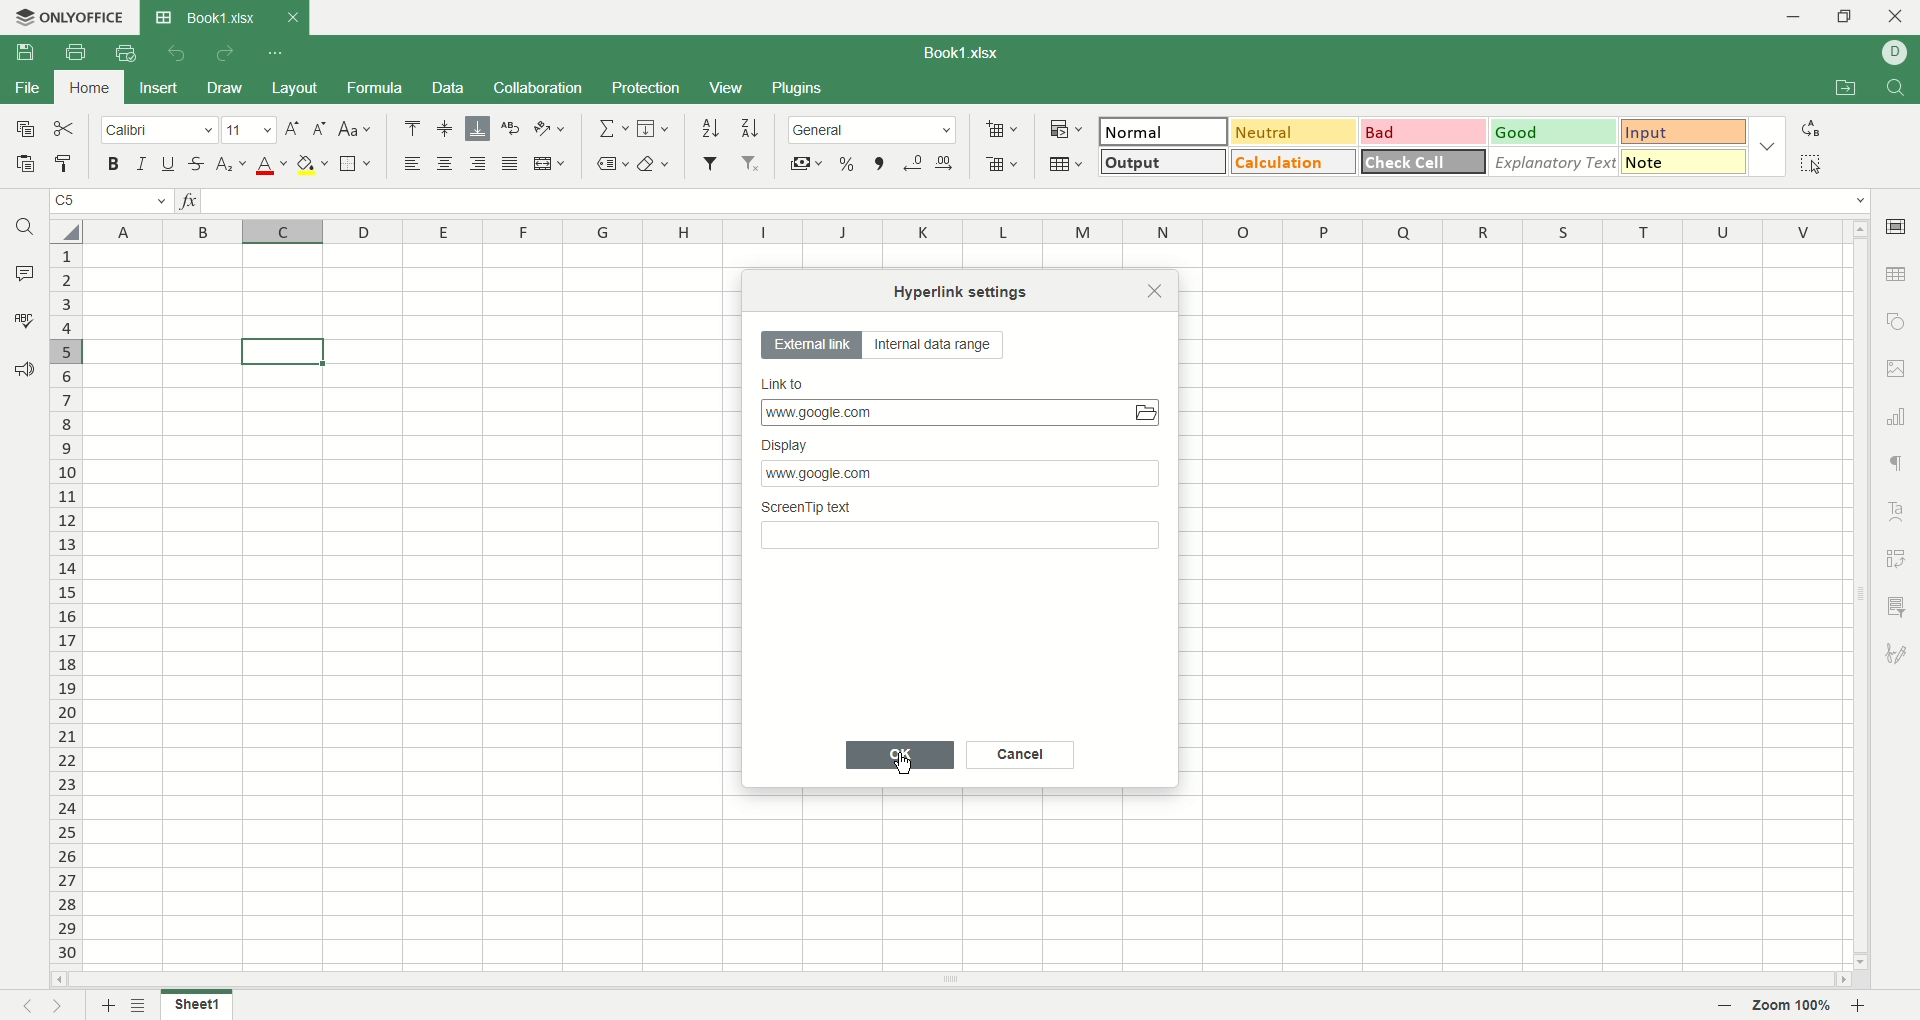 The height and width of the screenshot is (1020, 1920). What do you see at coordinates (1811, 163) in the screenshot?
I see `select all` at bounding box center [1811, 163].